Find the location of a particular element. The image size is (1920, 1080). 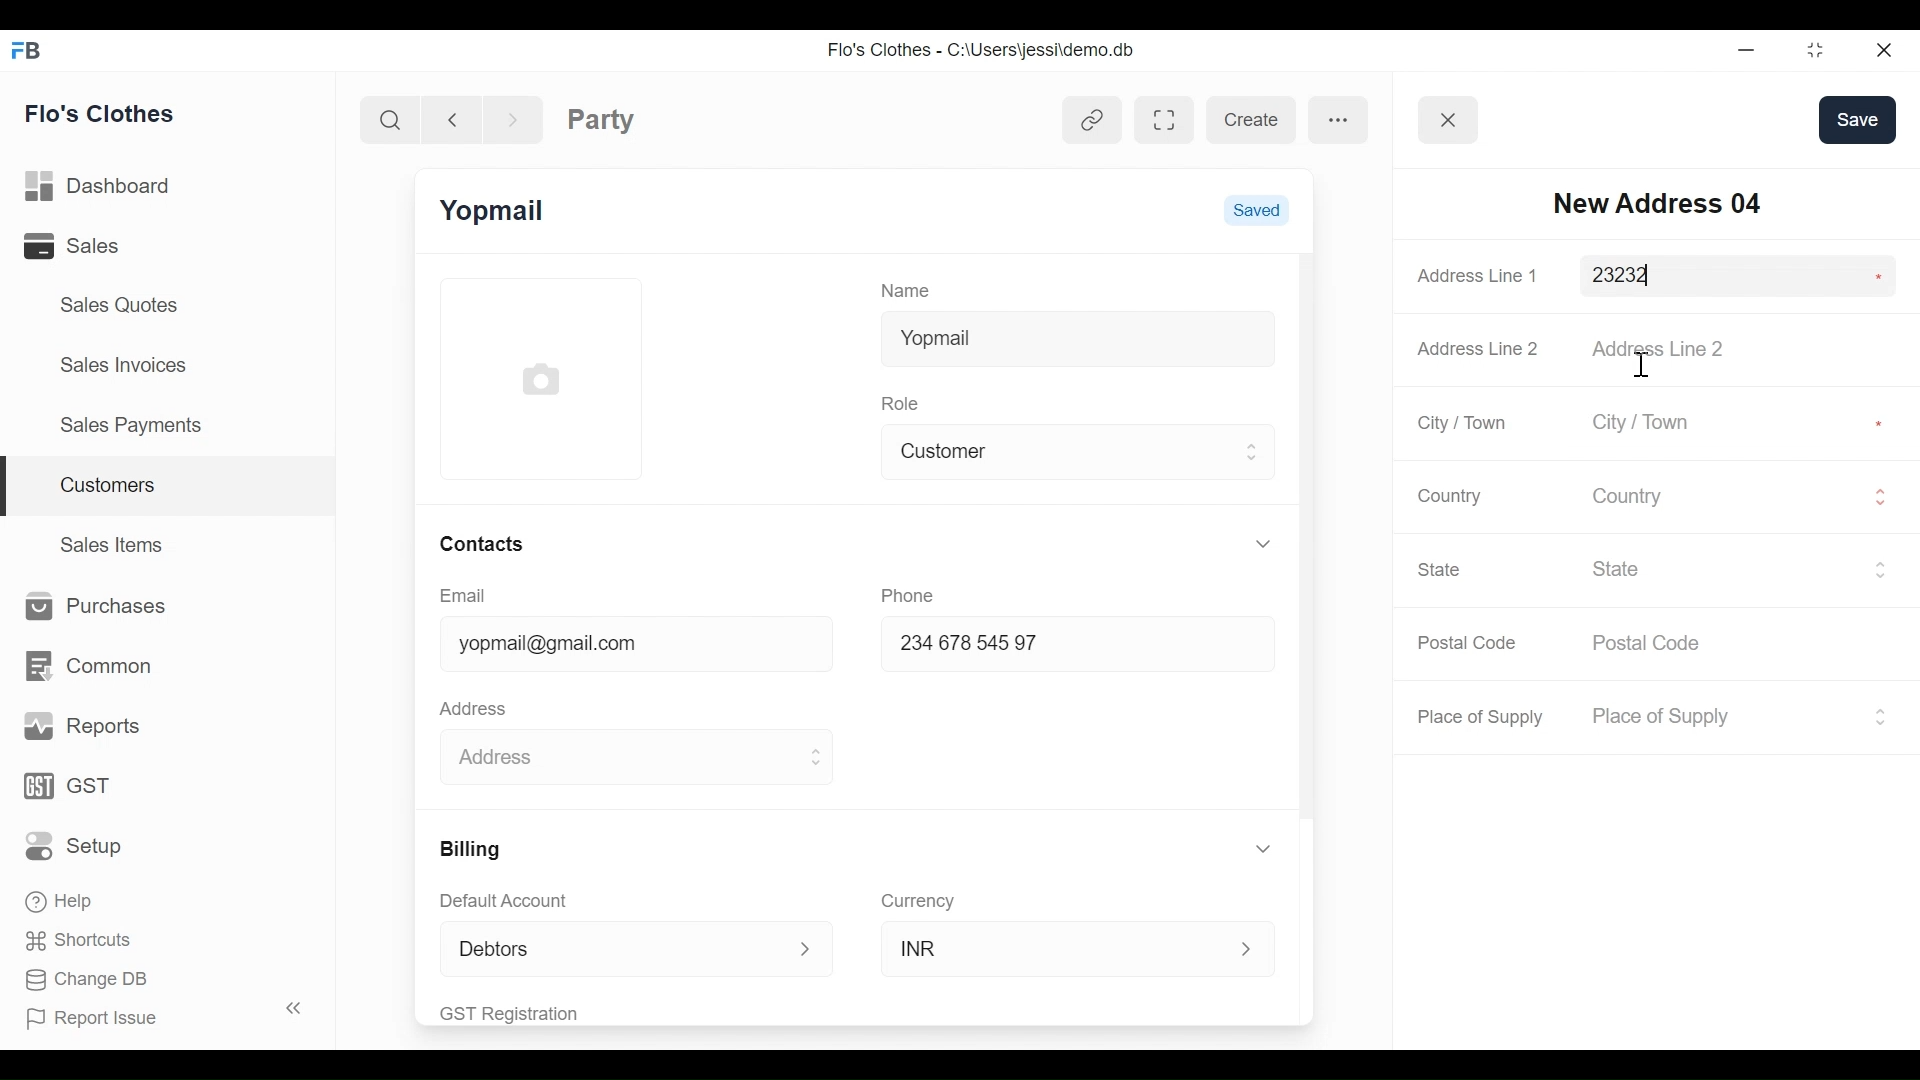

State is located at coordinates (1443, 569).